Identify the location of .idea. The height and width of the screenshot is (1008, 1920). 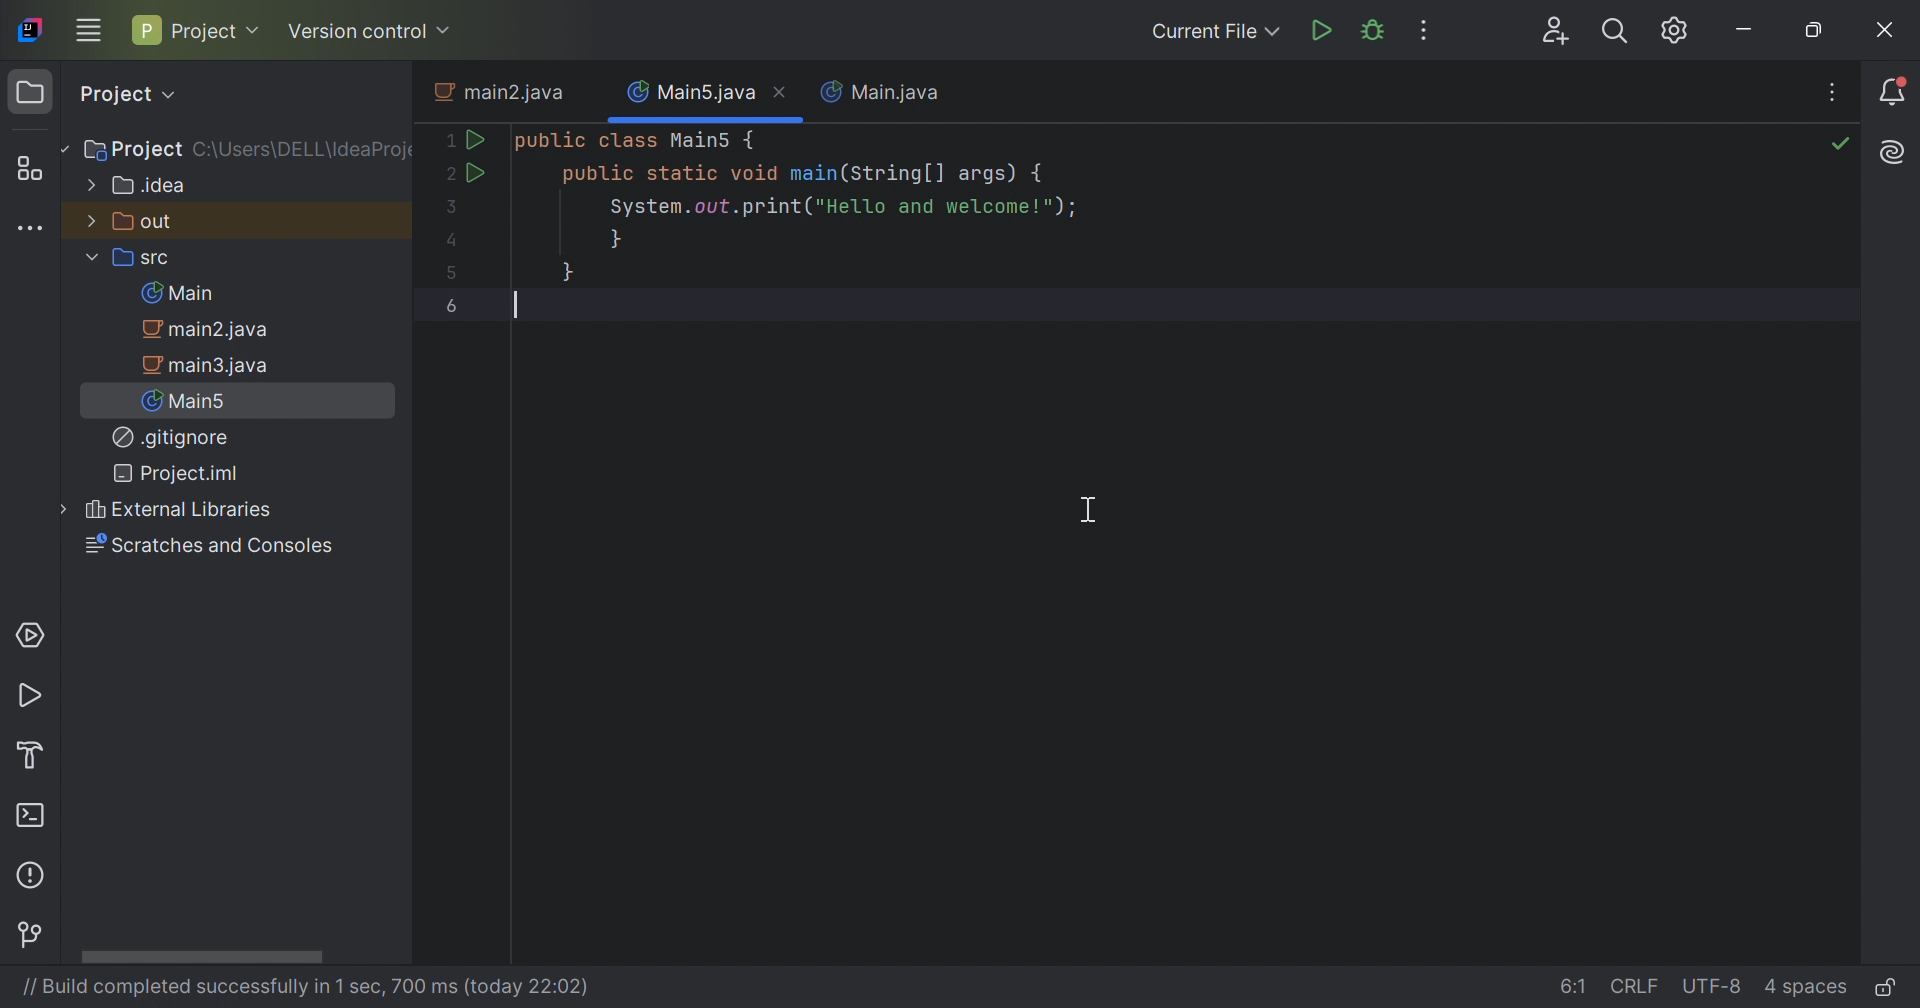
(139, 186).